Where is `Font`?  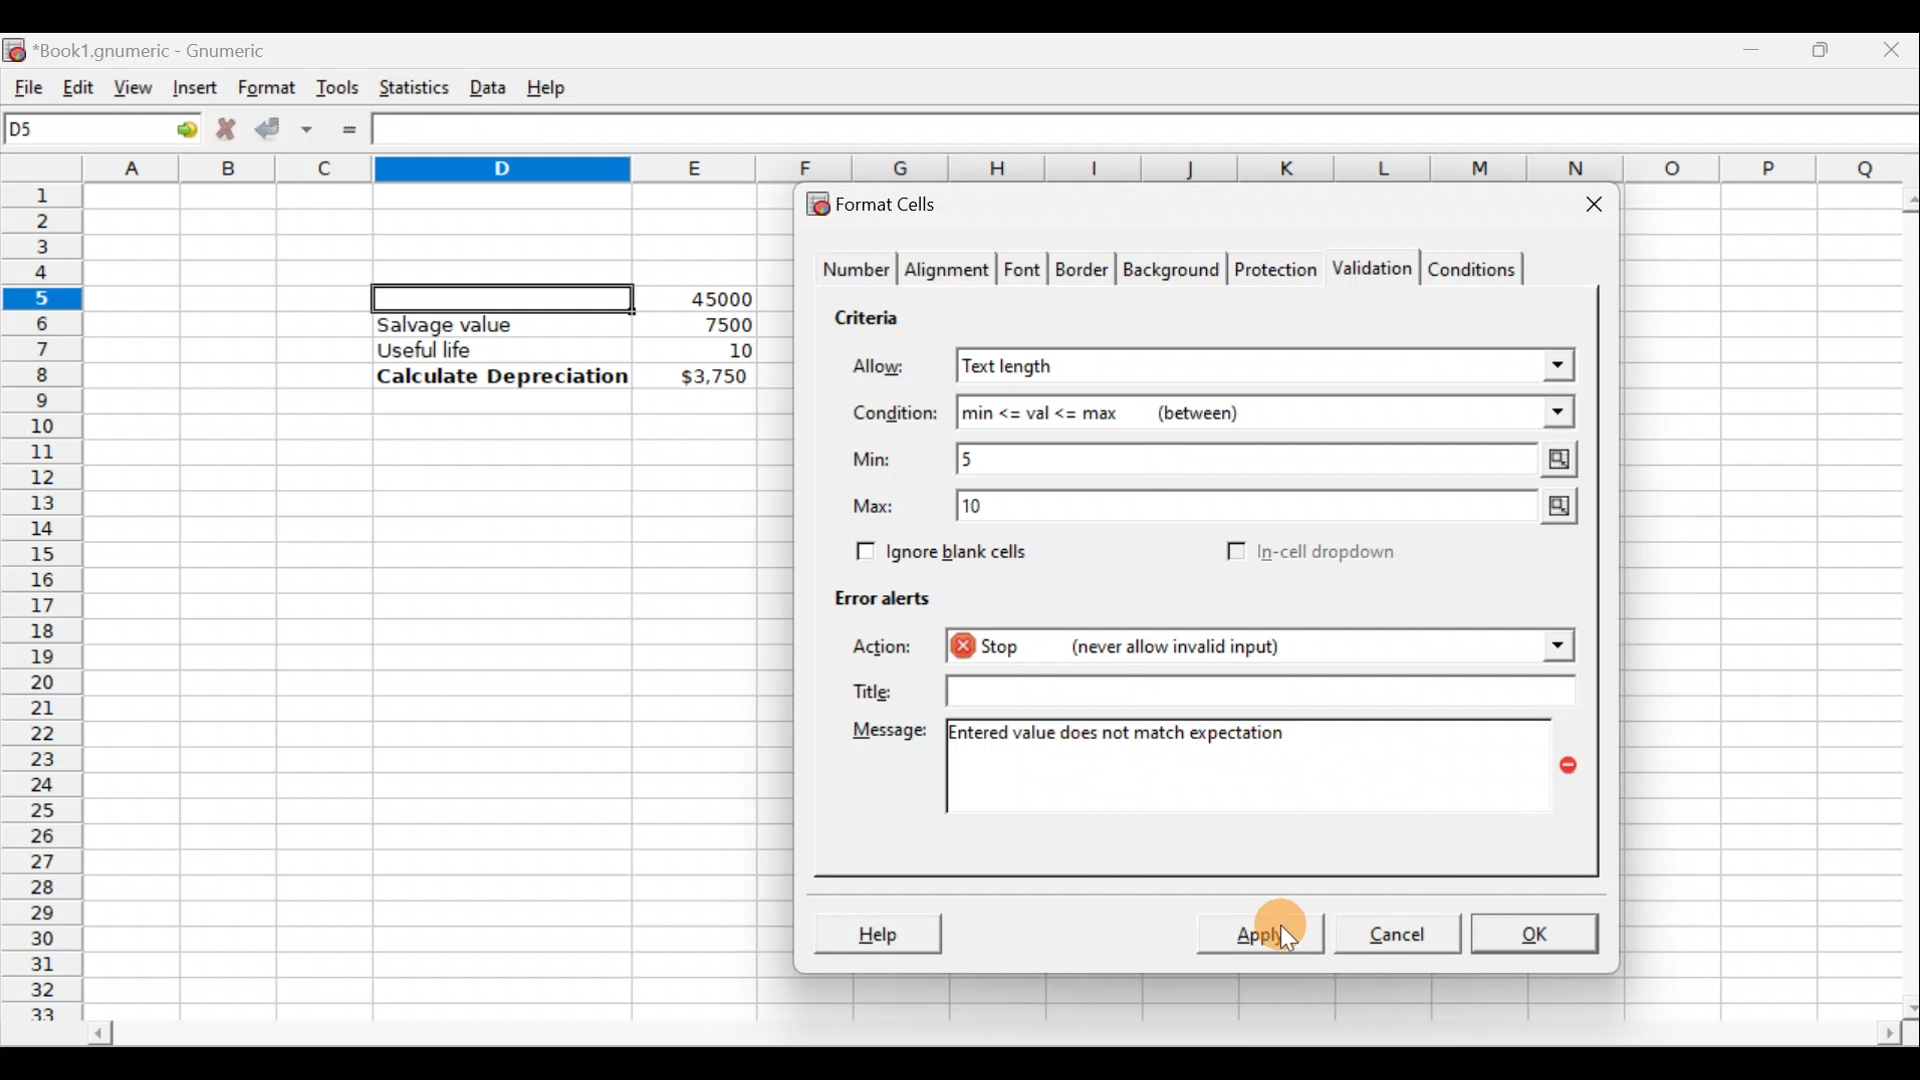
Font is located at coordinates (1024, 272).